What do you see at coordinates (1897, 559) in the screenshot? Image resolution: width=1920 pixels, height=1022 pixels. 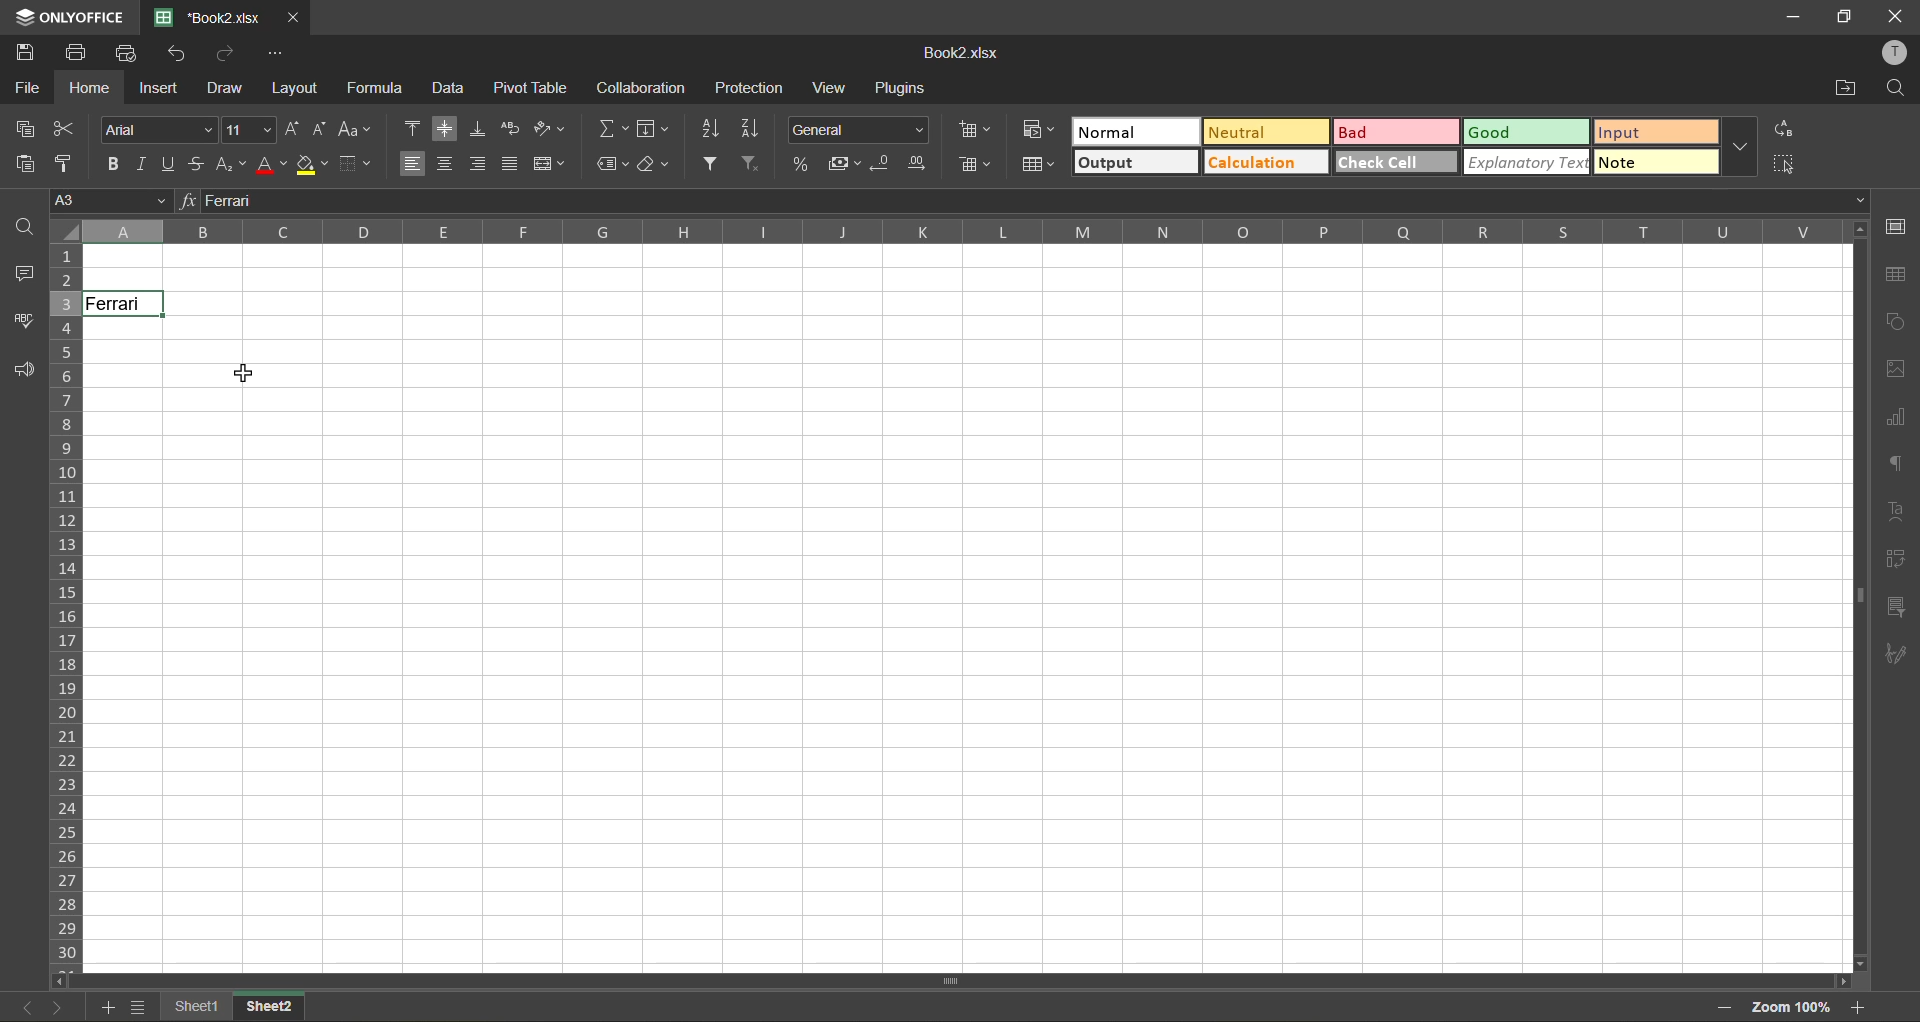 I see `pivot table` at bounding box center [1897, 559].